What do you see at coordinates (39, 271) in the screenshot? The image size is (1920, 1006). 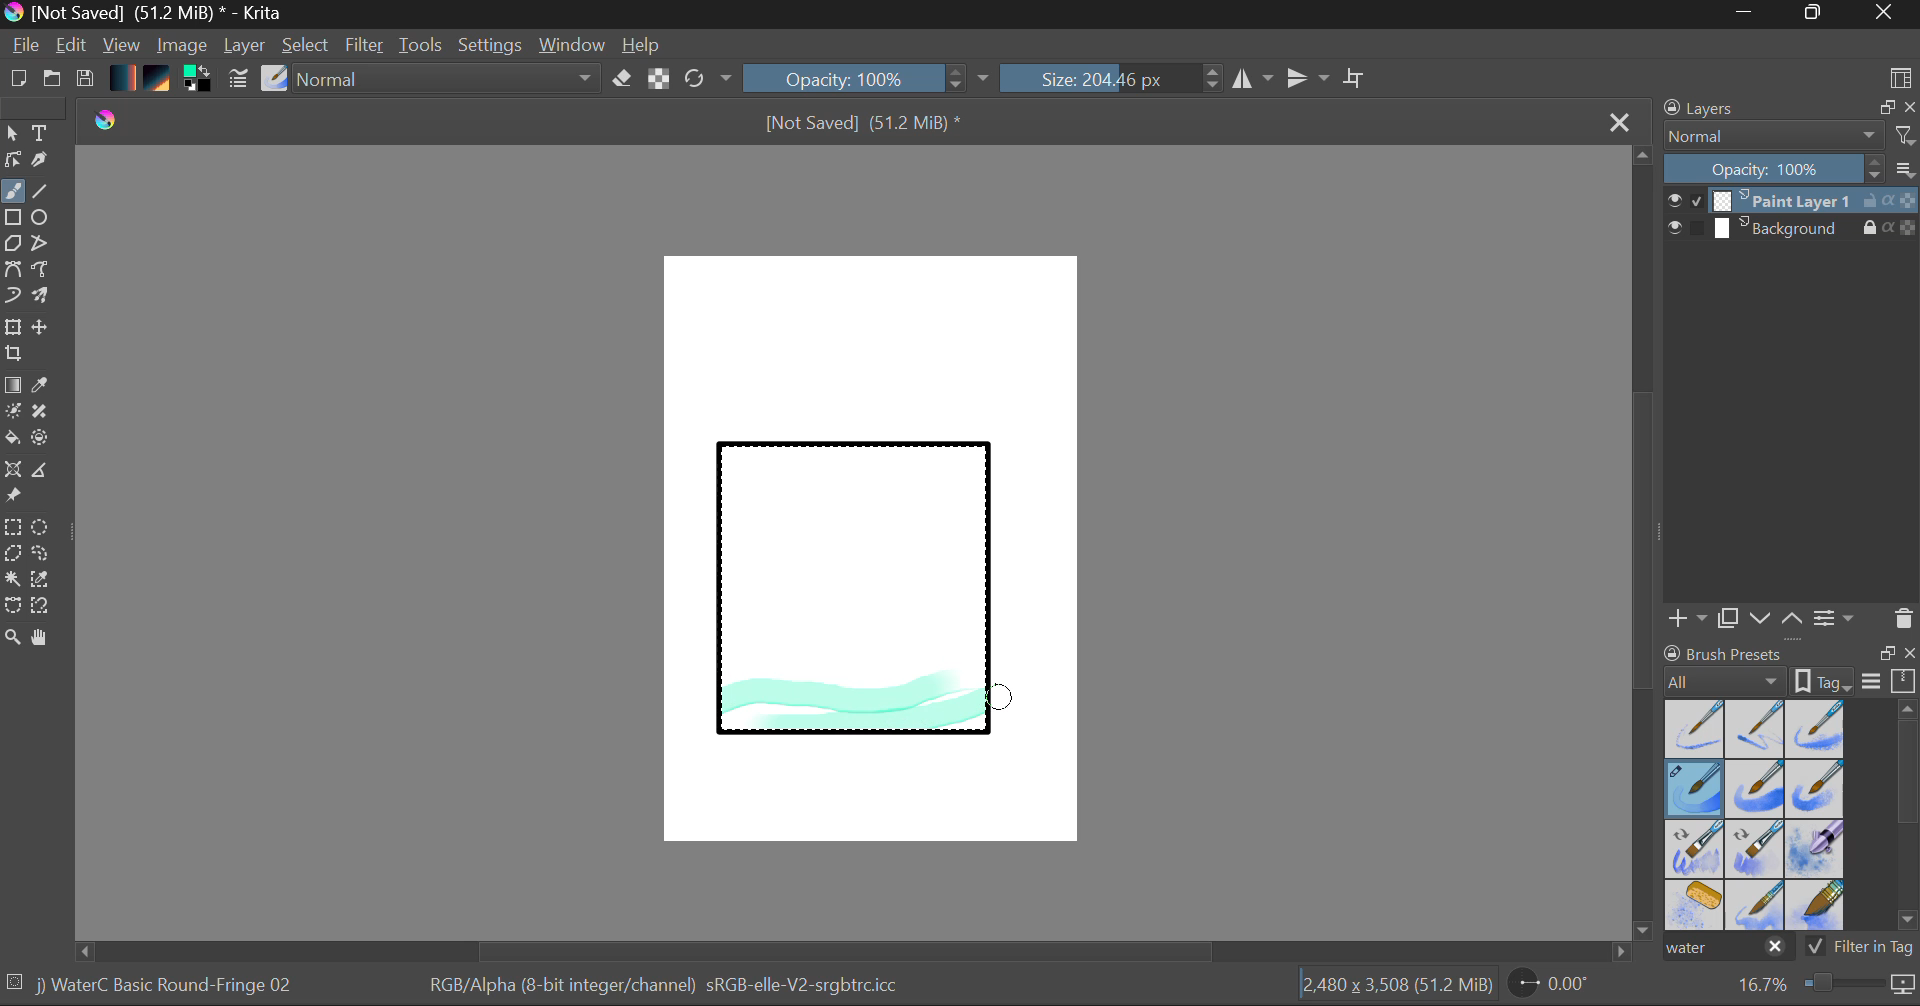 I see `Freehand Path Tool` at bounding box center [39, 271].